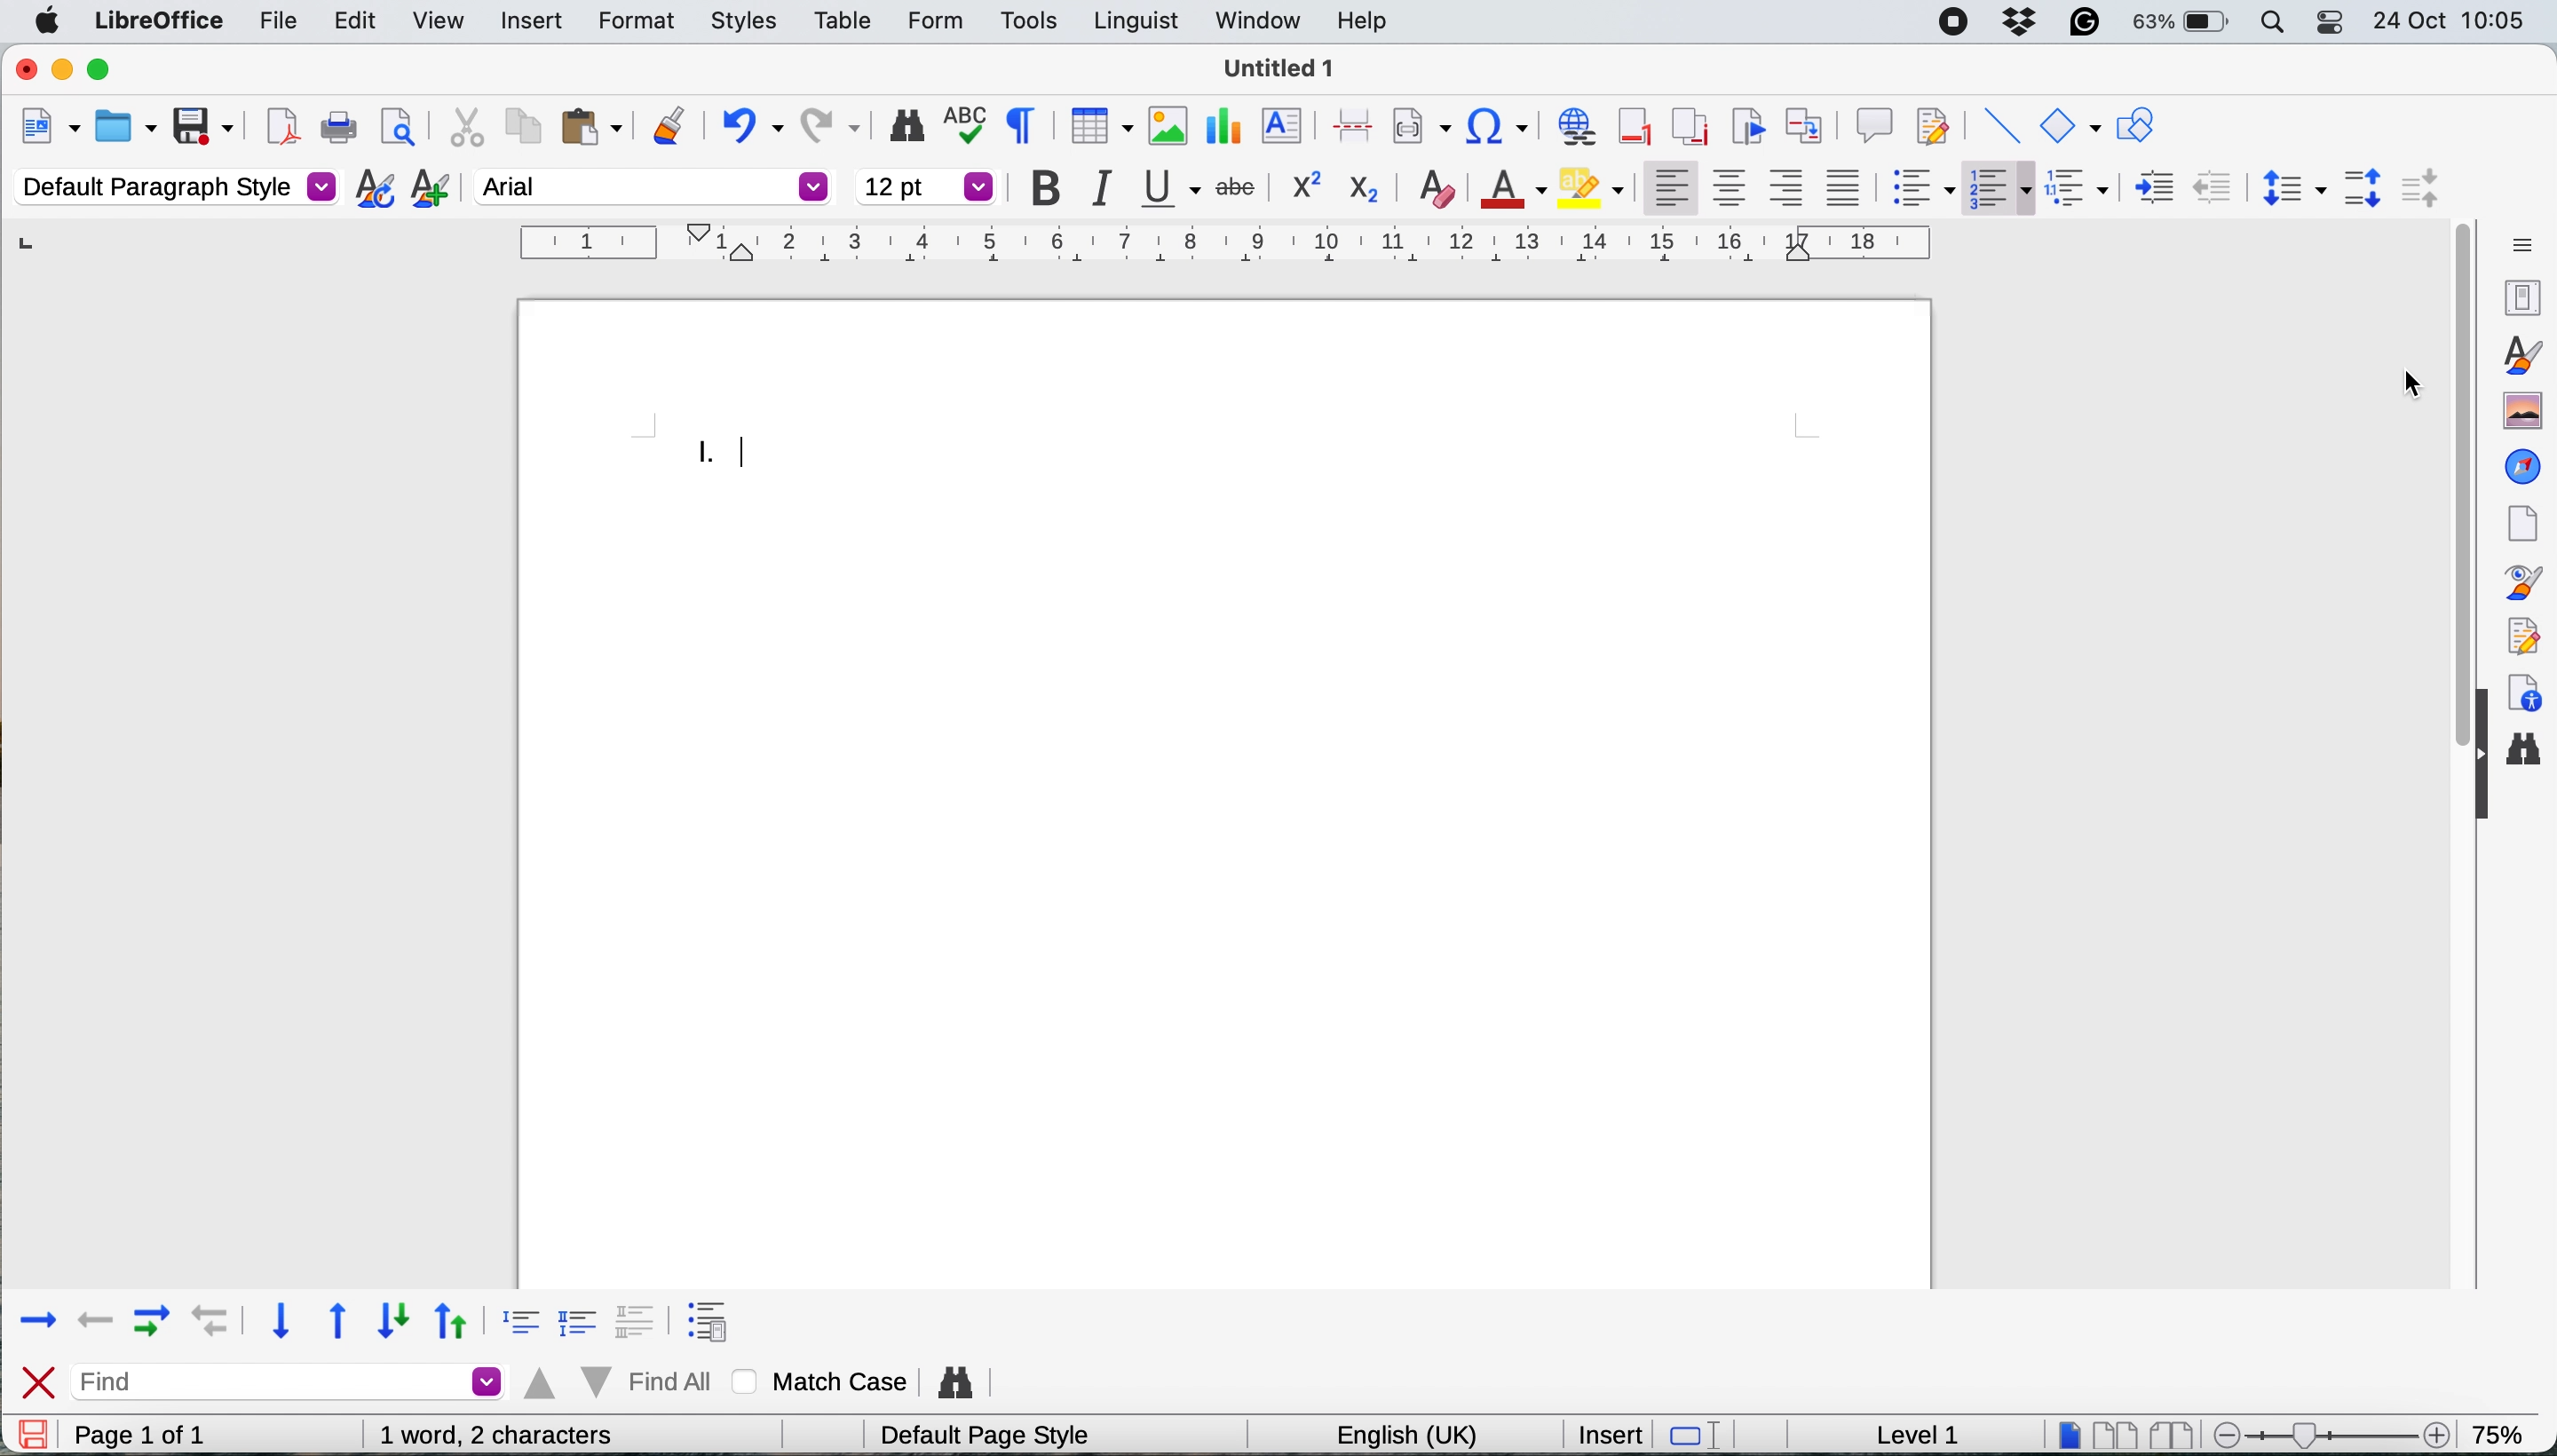 Image resolution: width=2557 pixels, height=1456 pixels. I want to click on window, so click(1257, 25).